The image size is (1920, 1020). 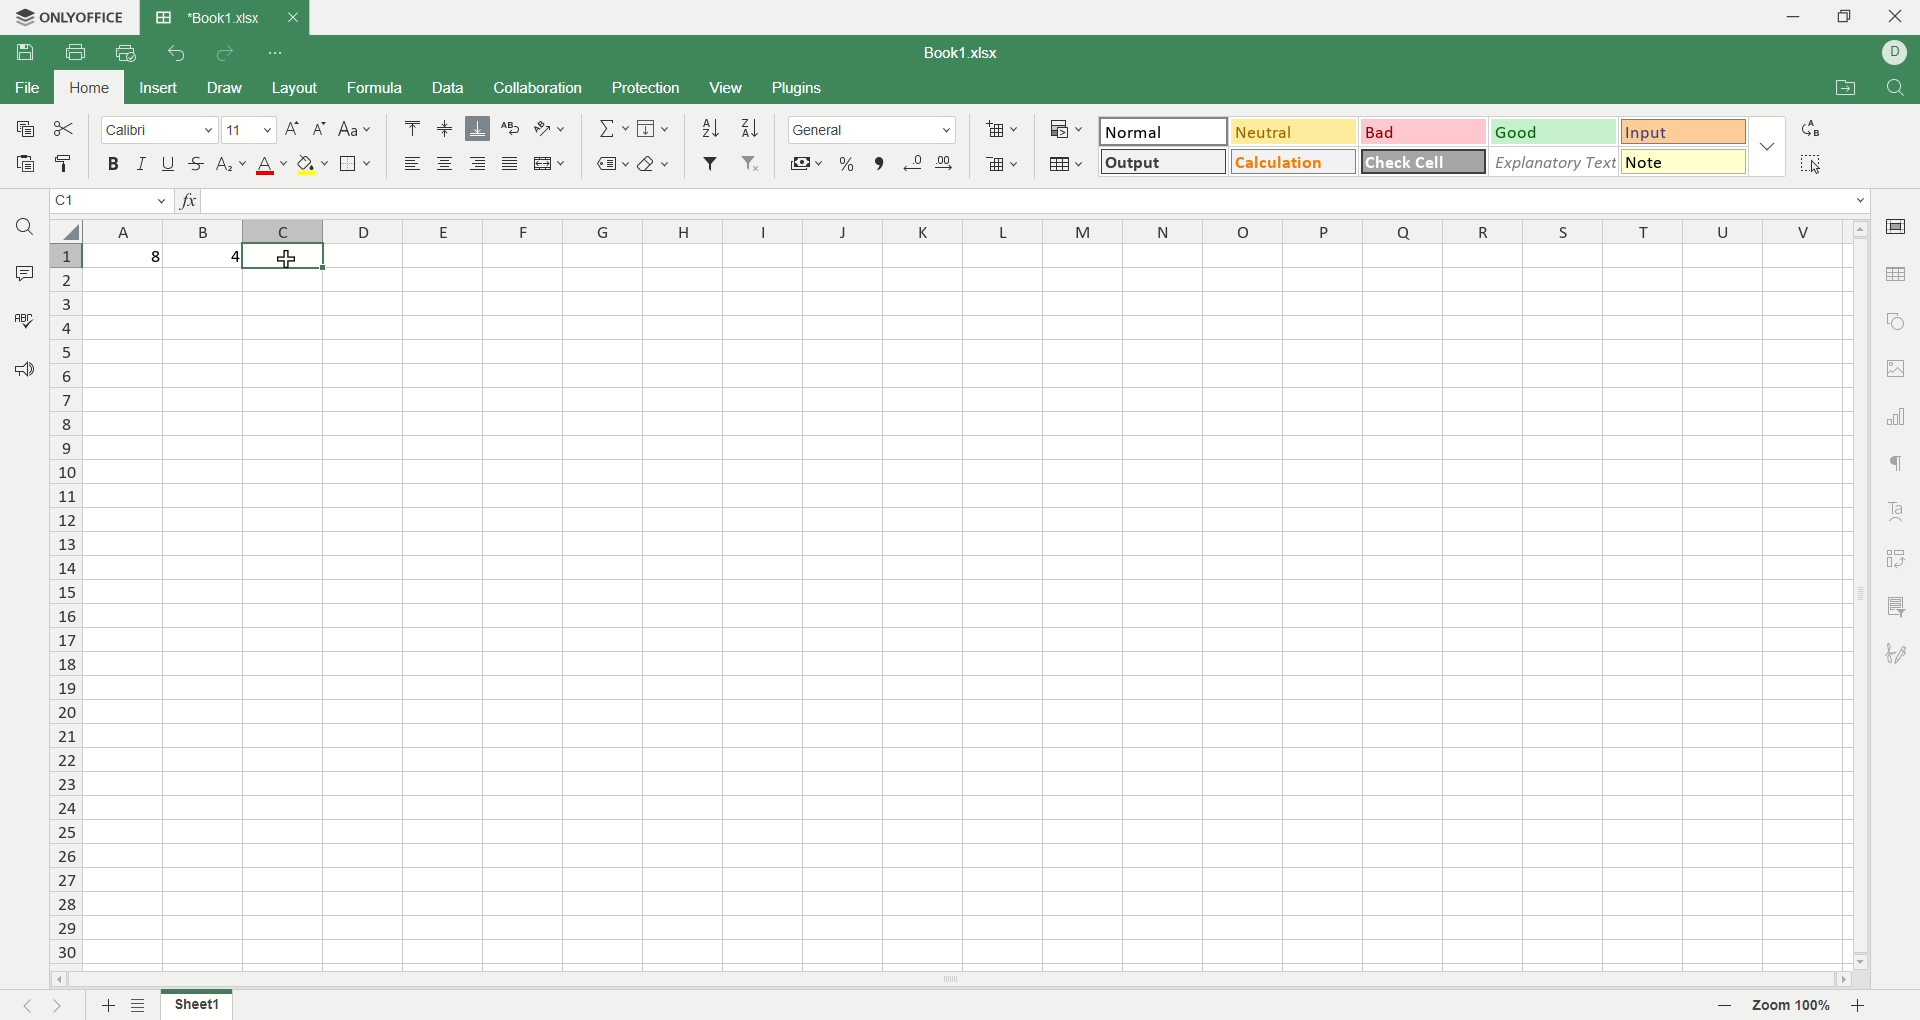 I want to click on remove cell, so click(x=1003, y=164).